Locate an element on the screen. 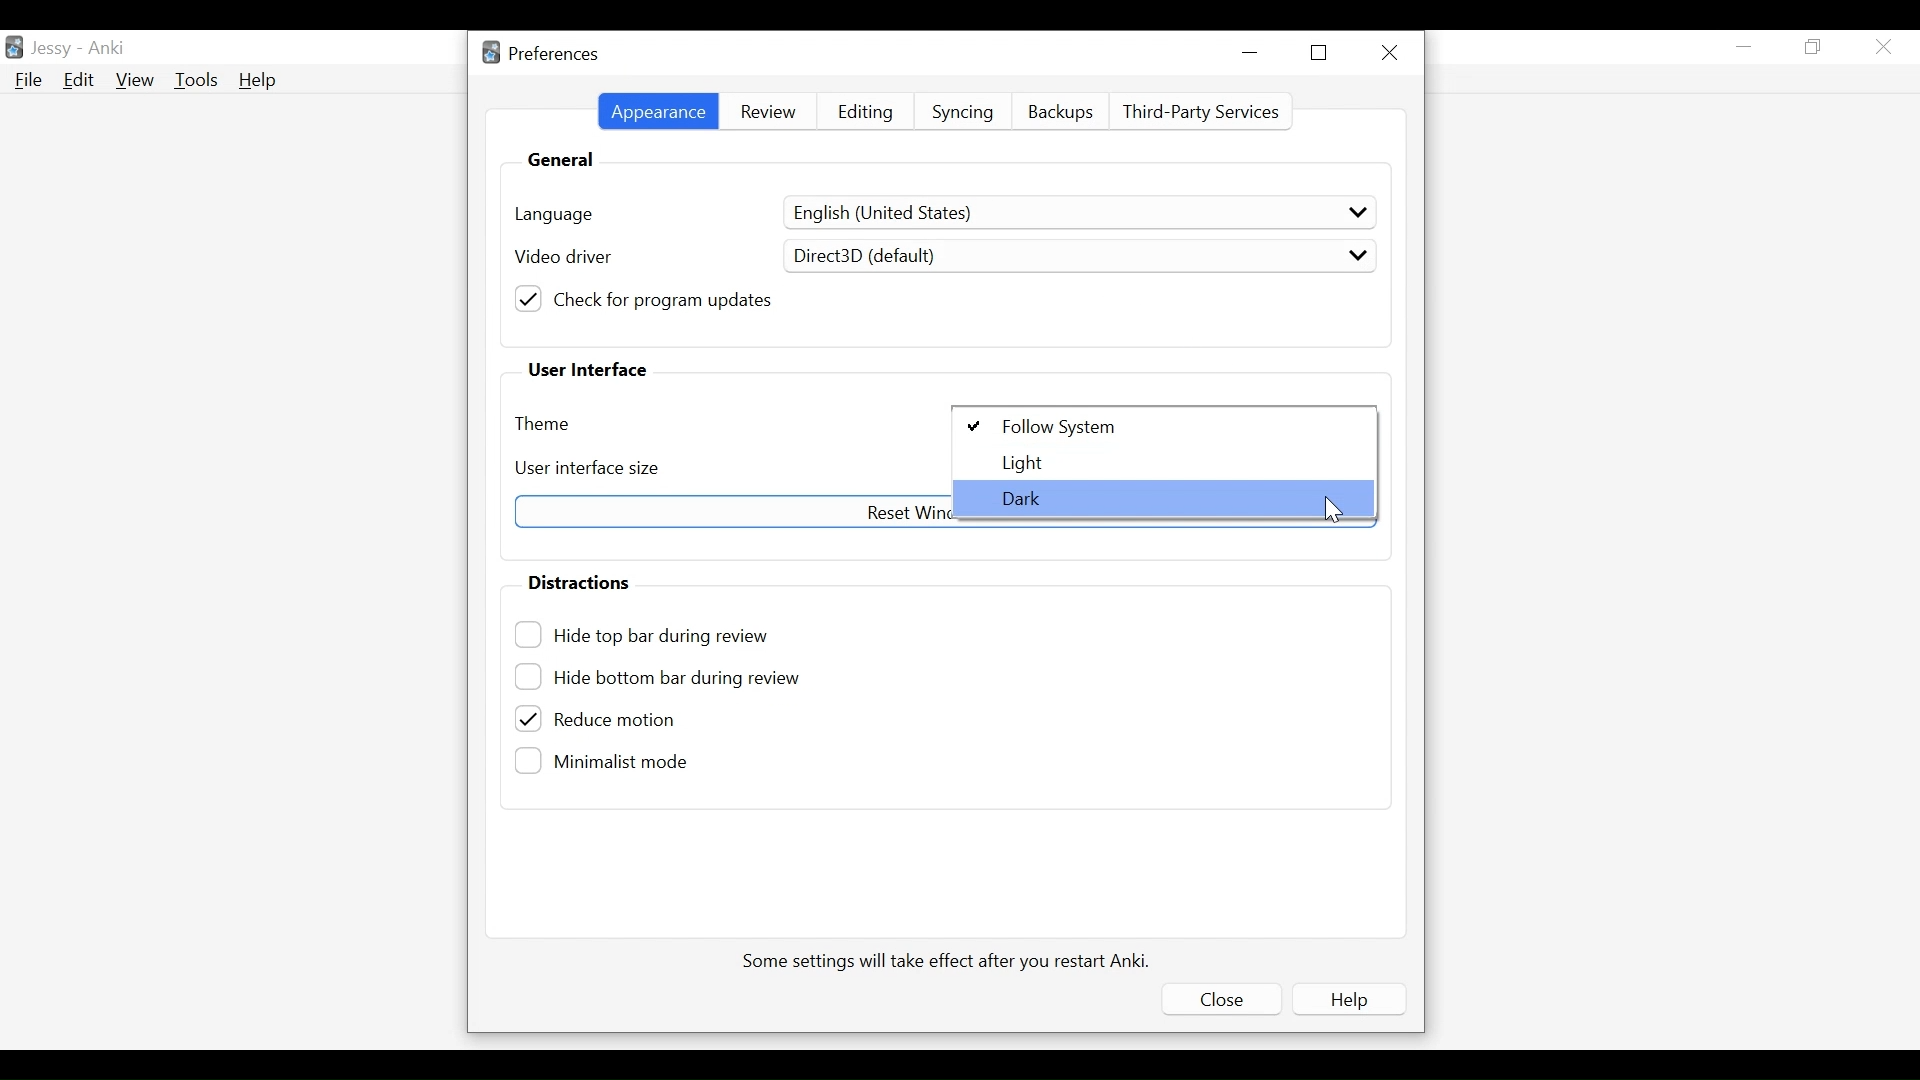 The height and width of the screenshot is (1080, 1920). User Interface size is located at coordinates (586, 467).